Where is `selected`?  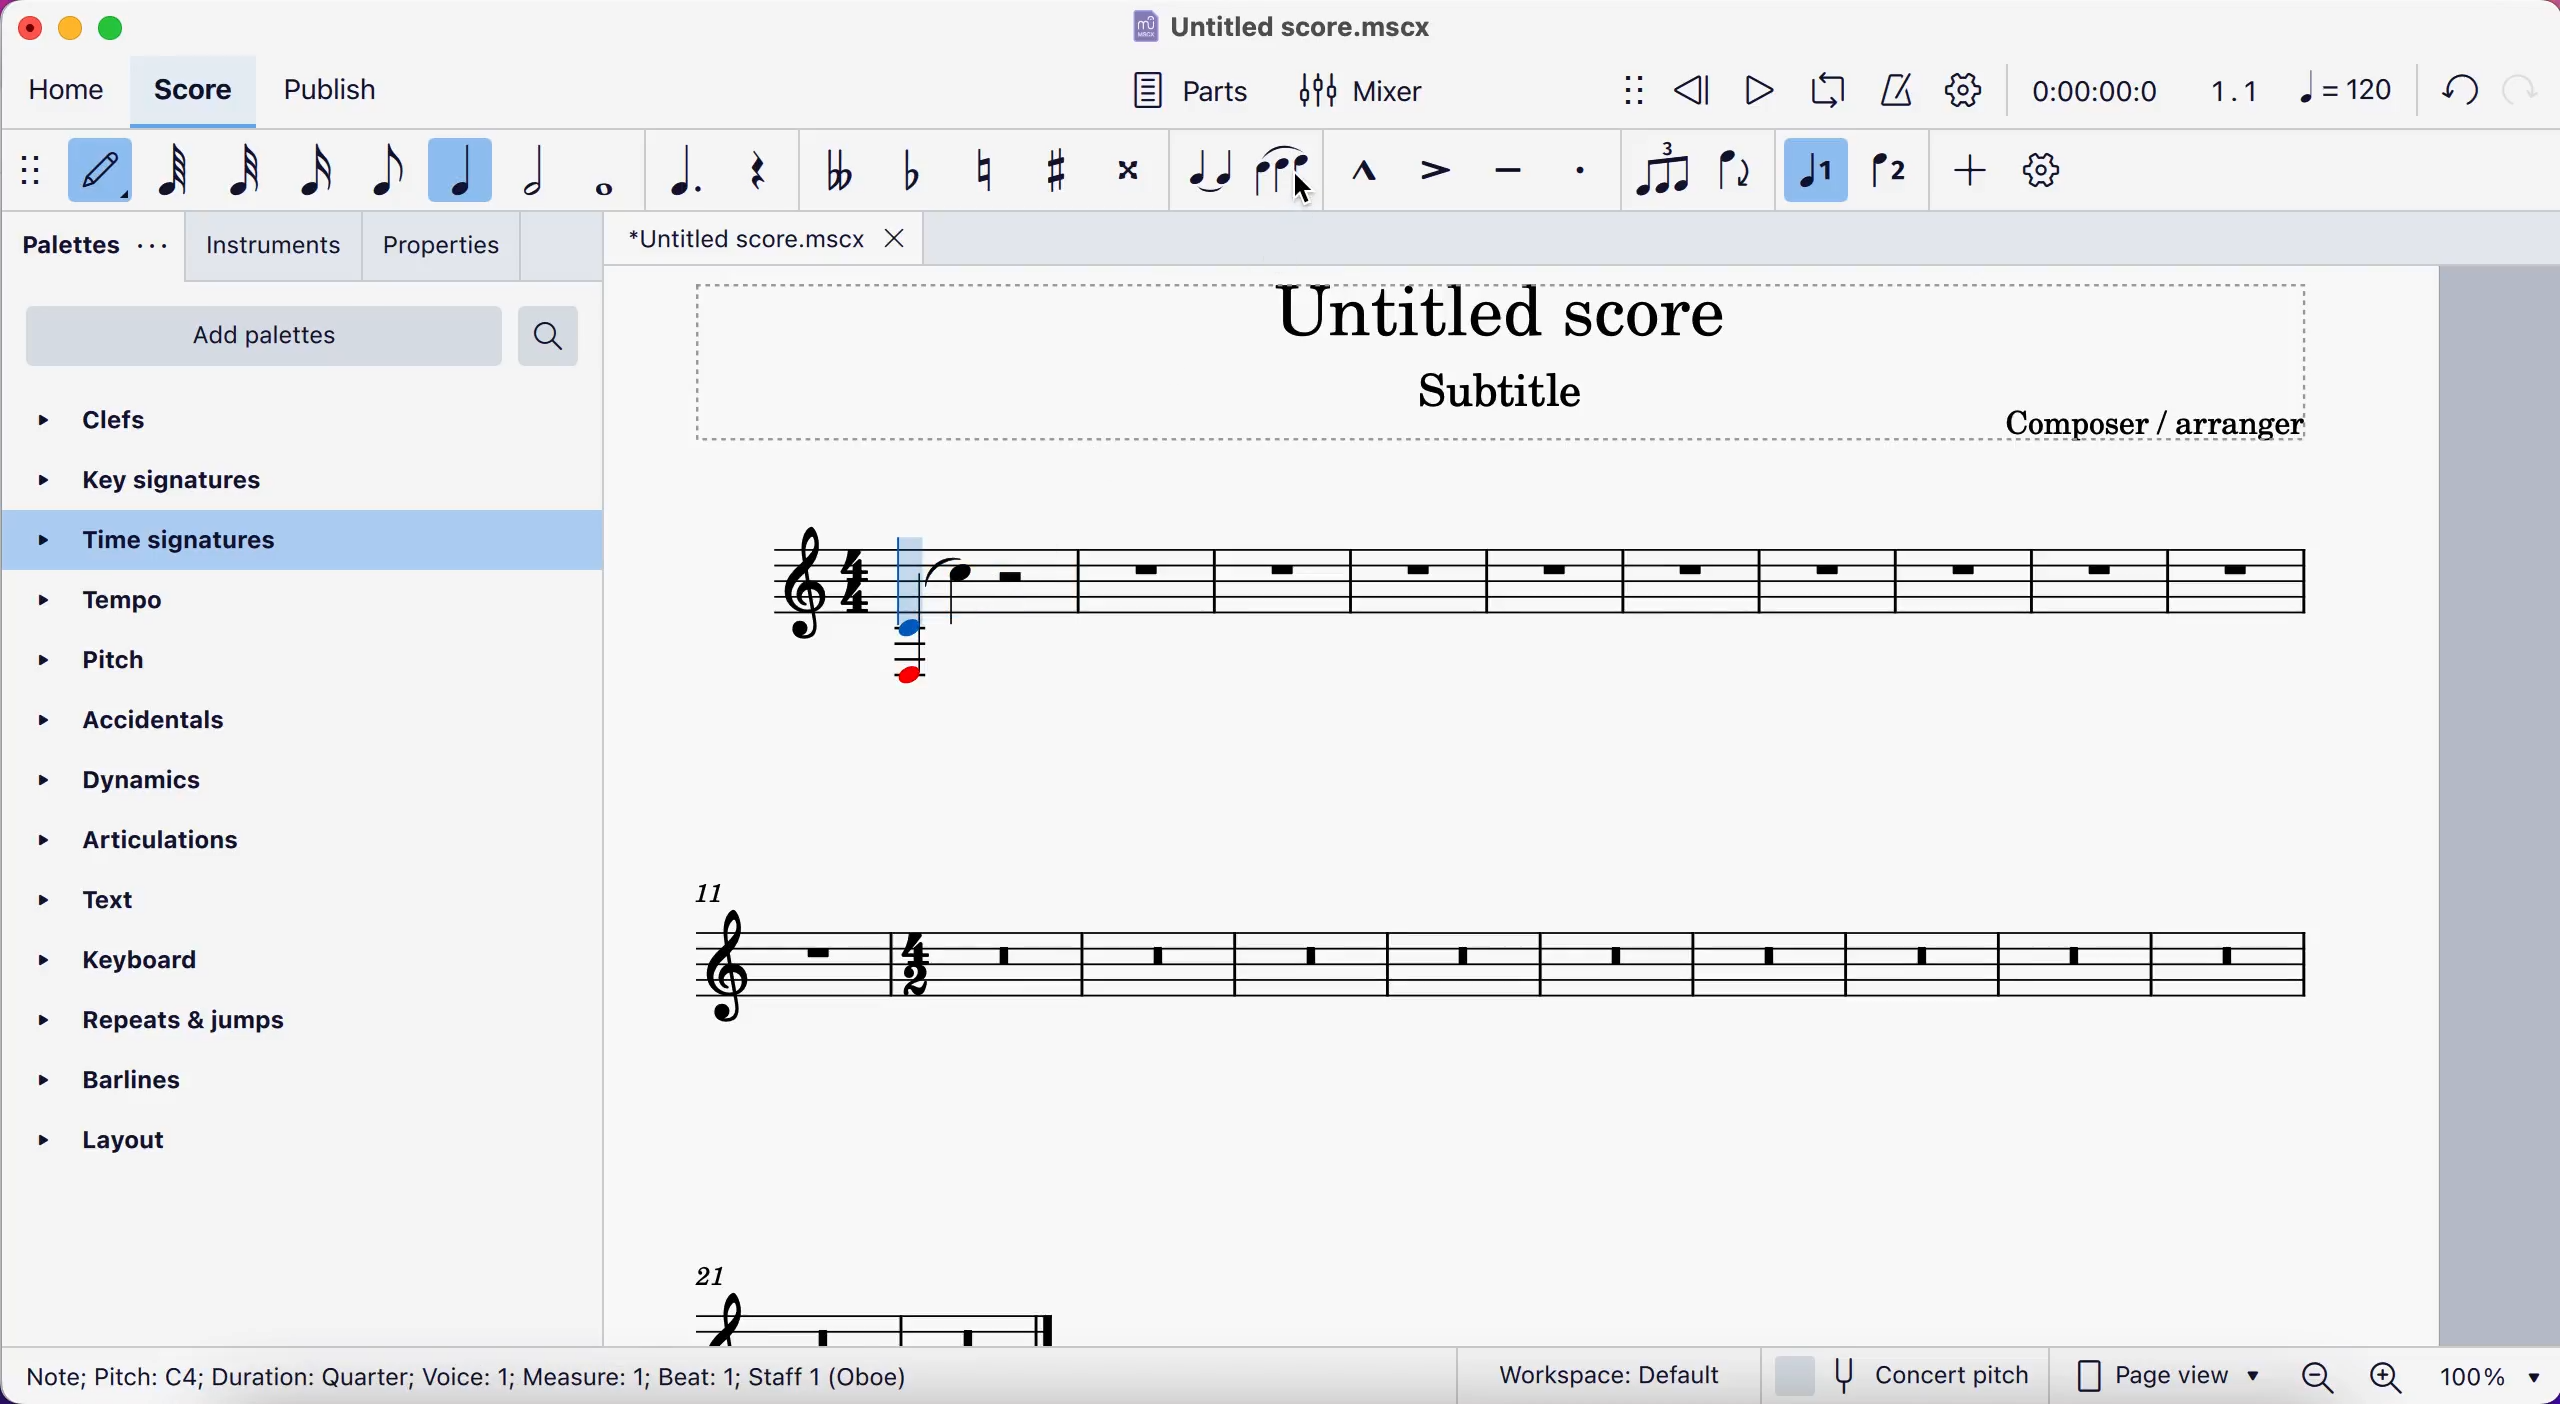 selected is located at coordinates (469, 170).